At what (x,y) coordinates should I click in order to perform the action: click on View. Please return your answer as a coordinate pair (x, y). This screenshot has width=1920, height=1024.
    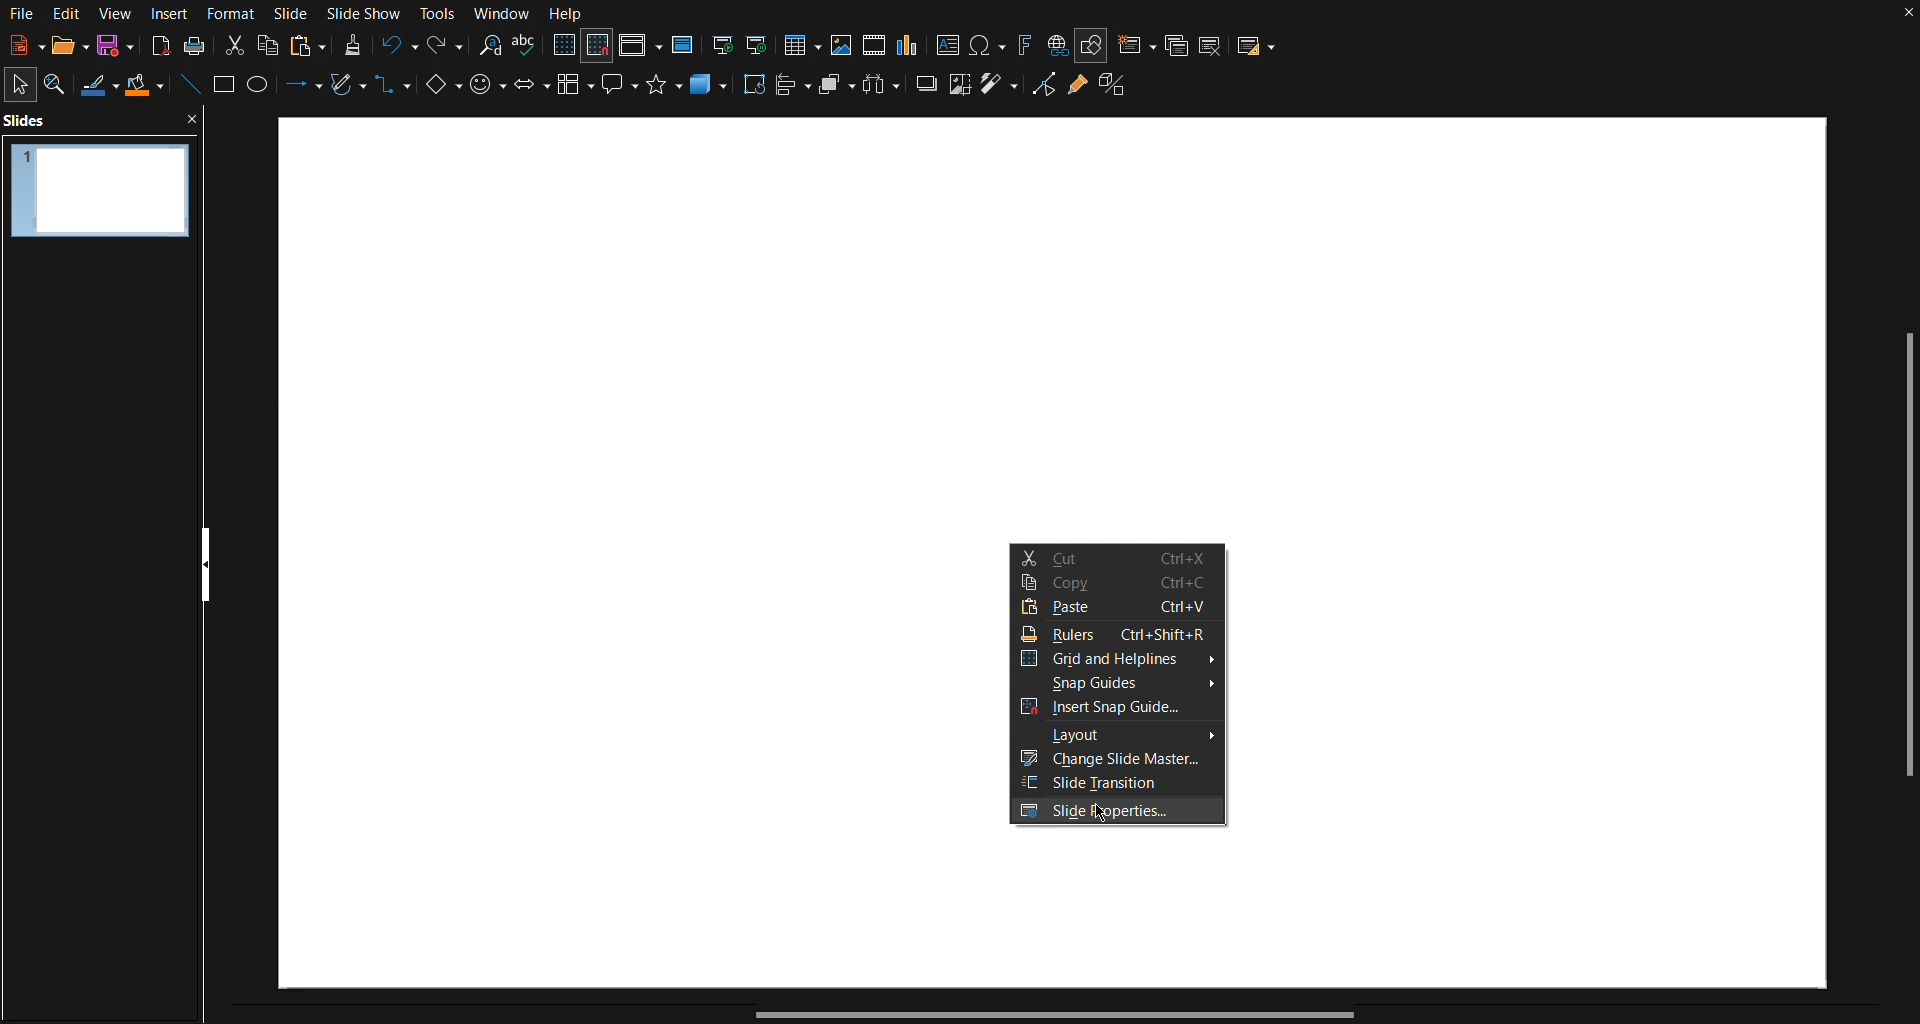
    Looking at the image, I should click on (116, 13).